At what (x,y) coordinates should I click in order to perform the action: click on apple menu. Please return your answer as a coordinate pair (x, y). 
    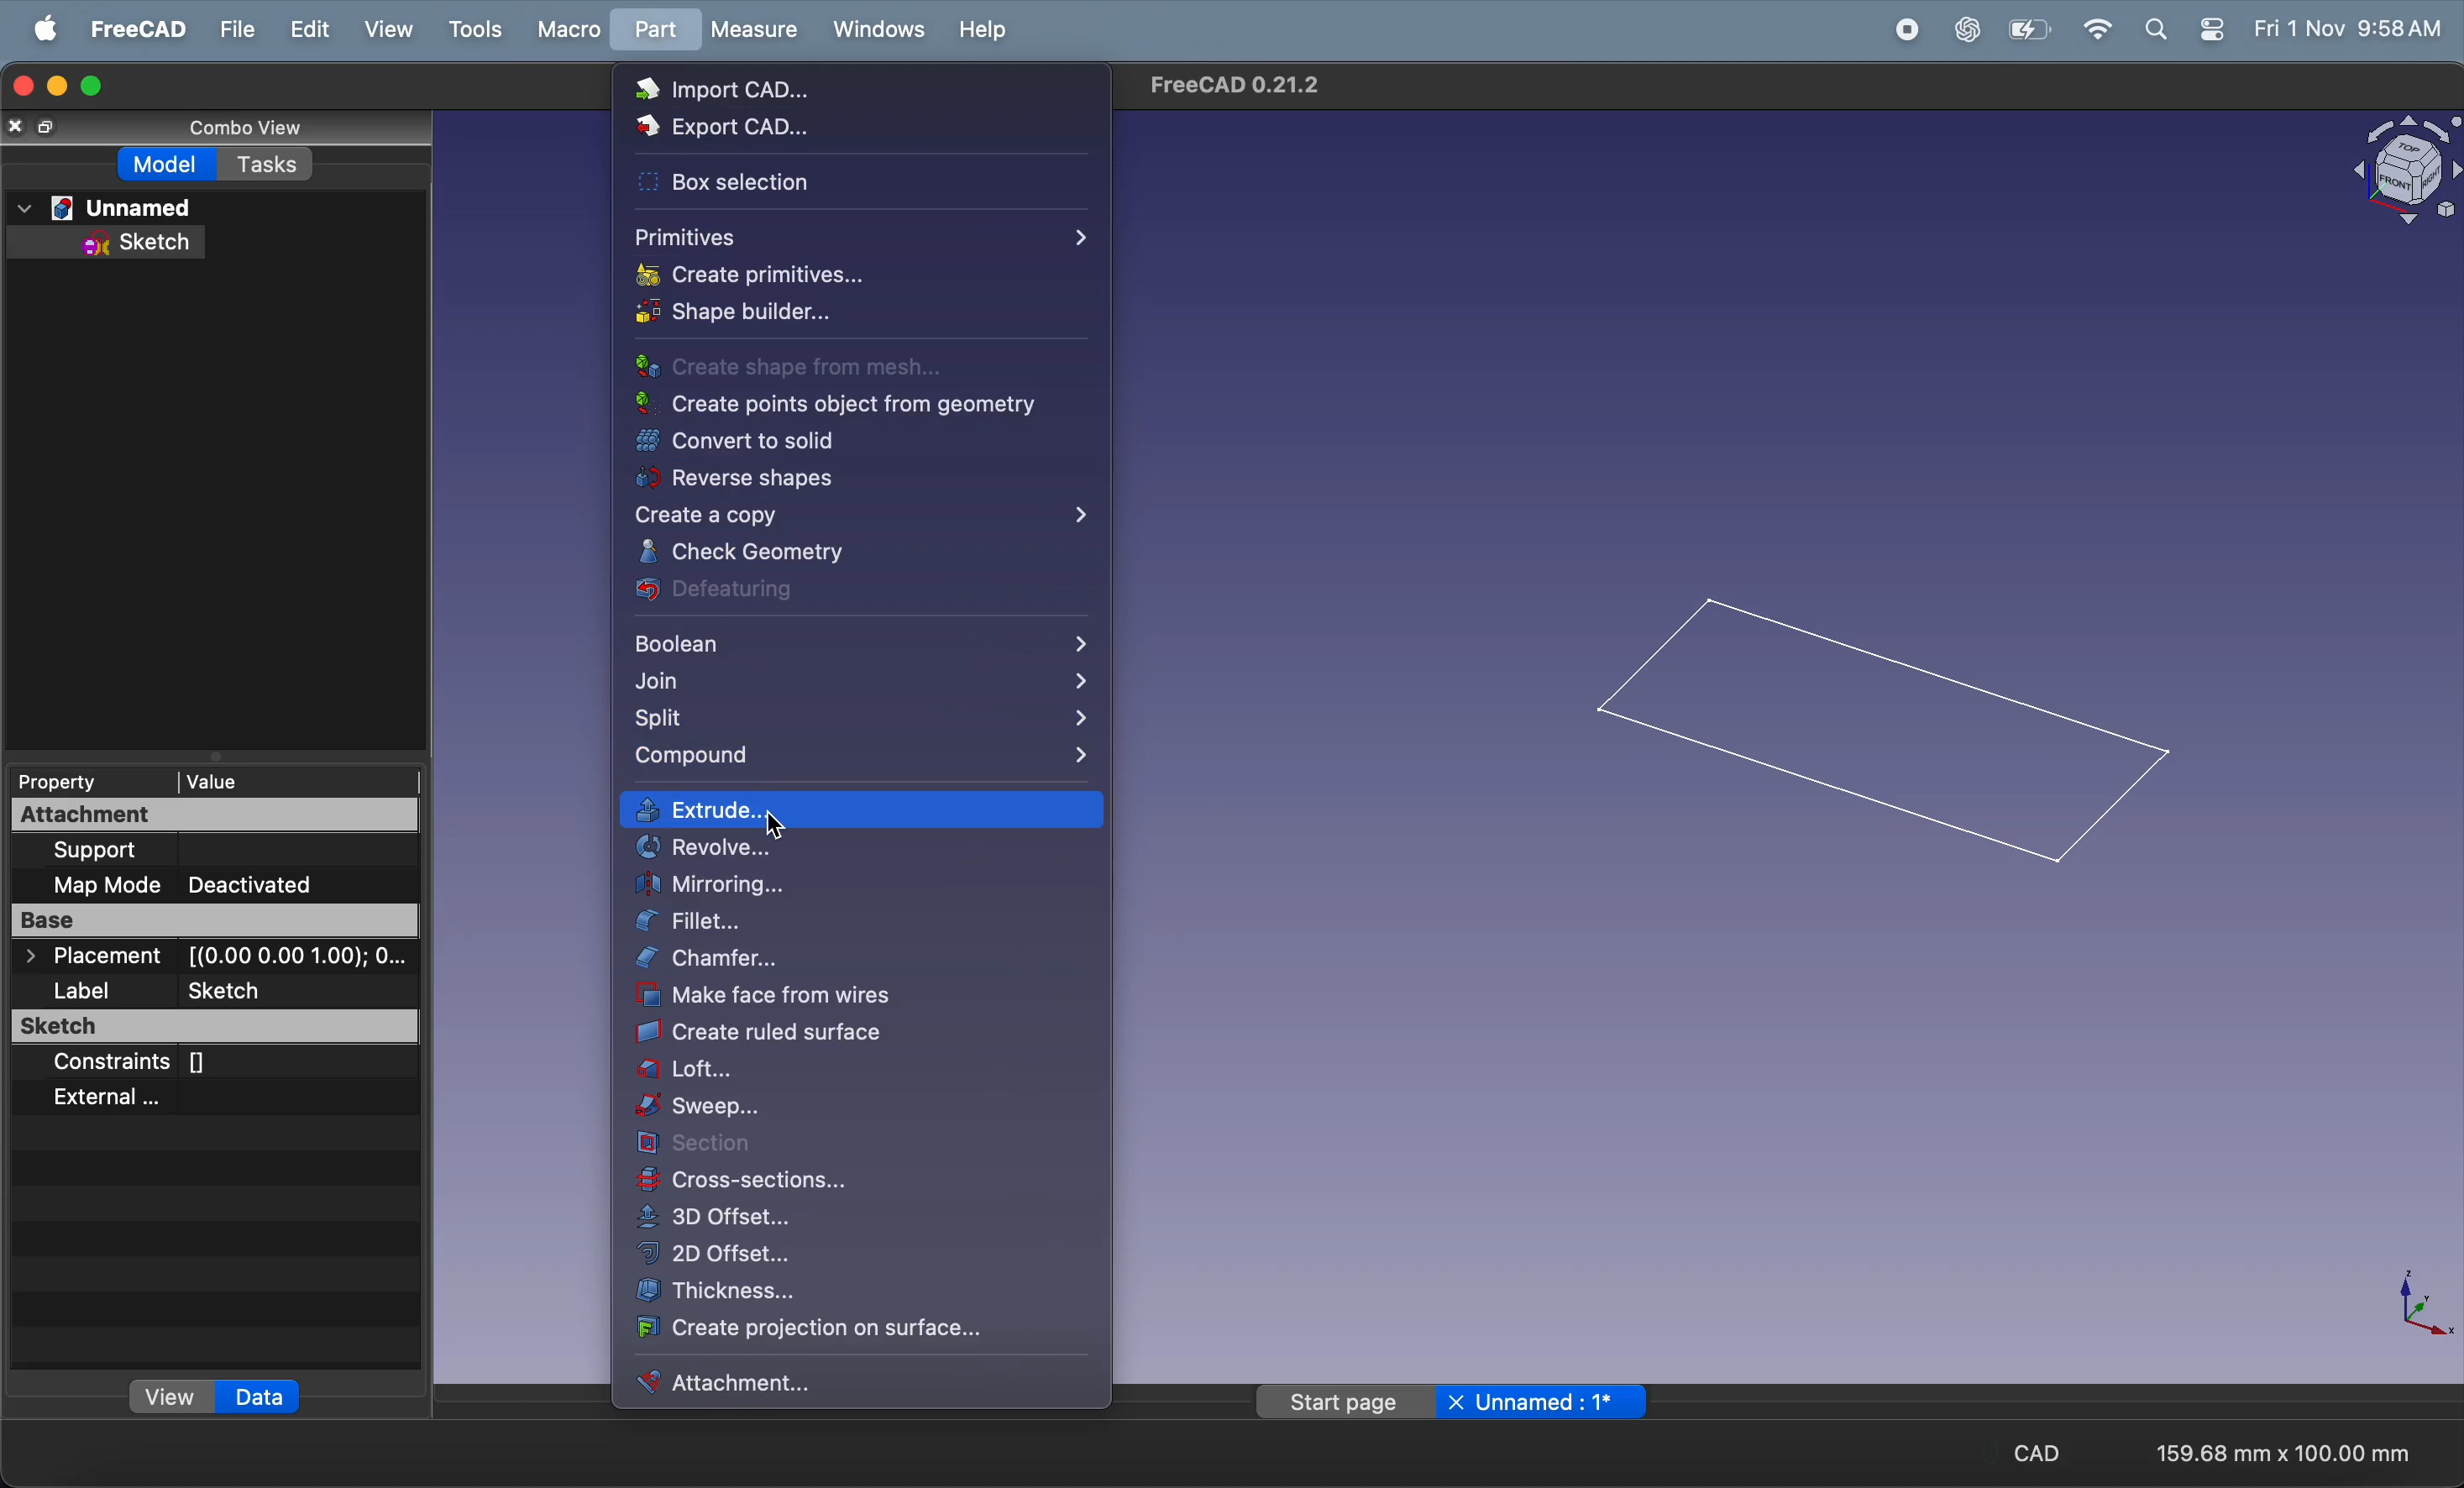
    Looking at the image, I should click on (39, 27).